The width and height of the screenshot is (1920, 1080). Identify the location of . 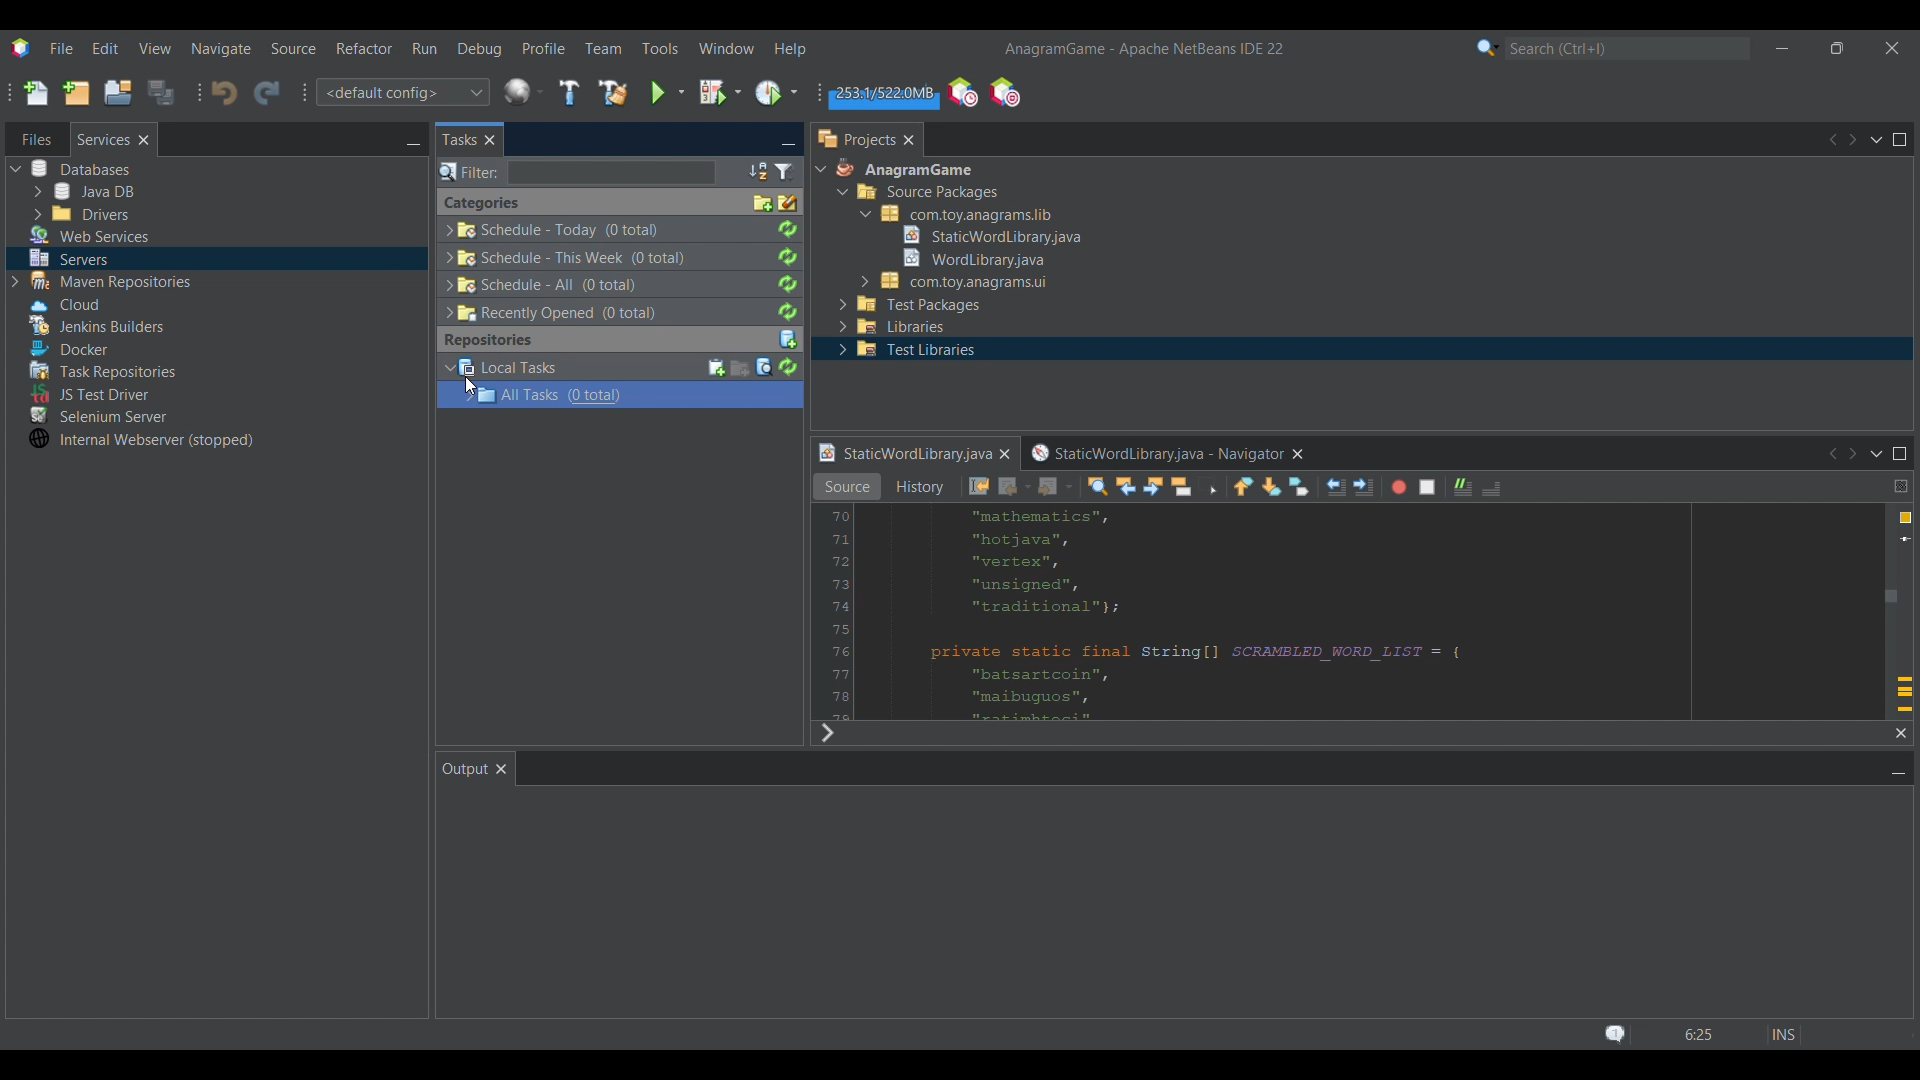
(1858, 140).